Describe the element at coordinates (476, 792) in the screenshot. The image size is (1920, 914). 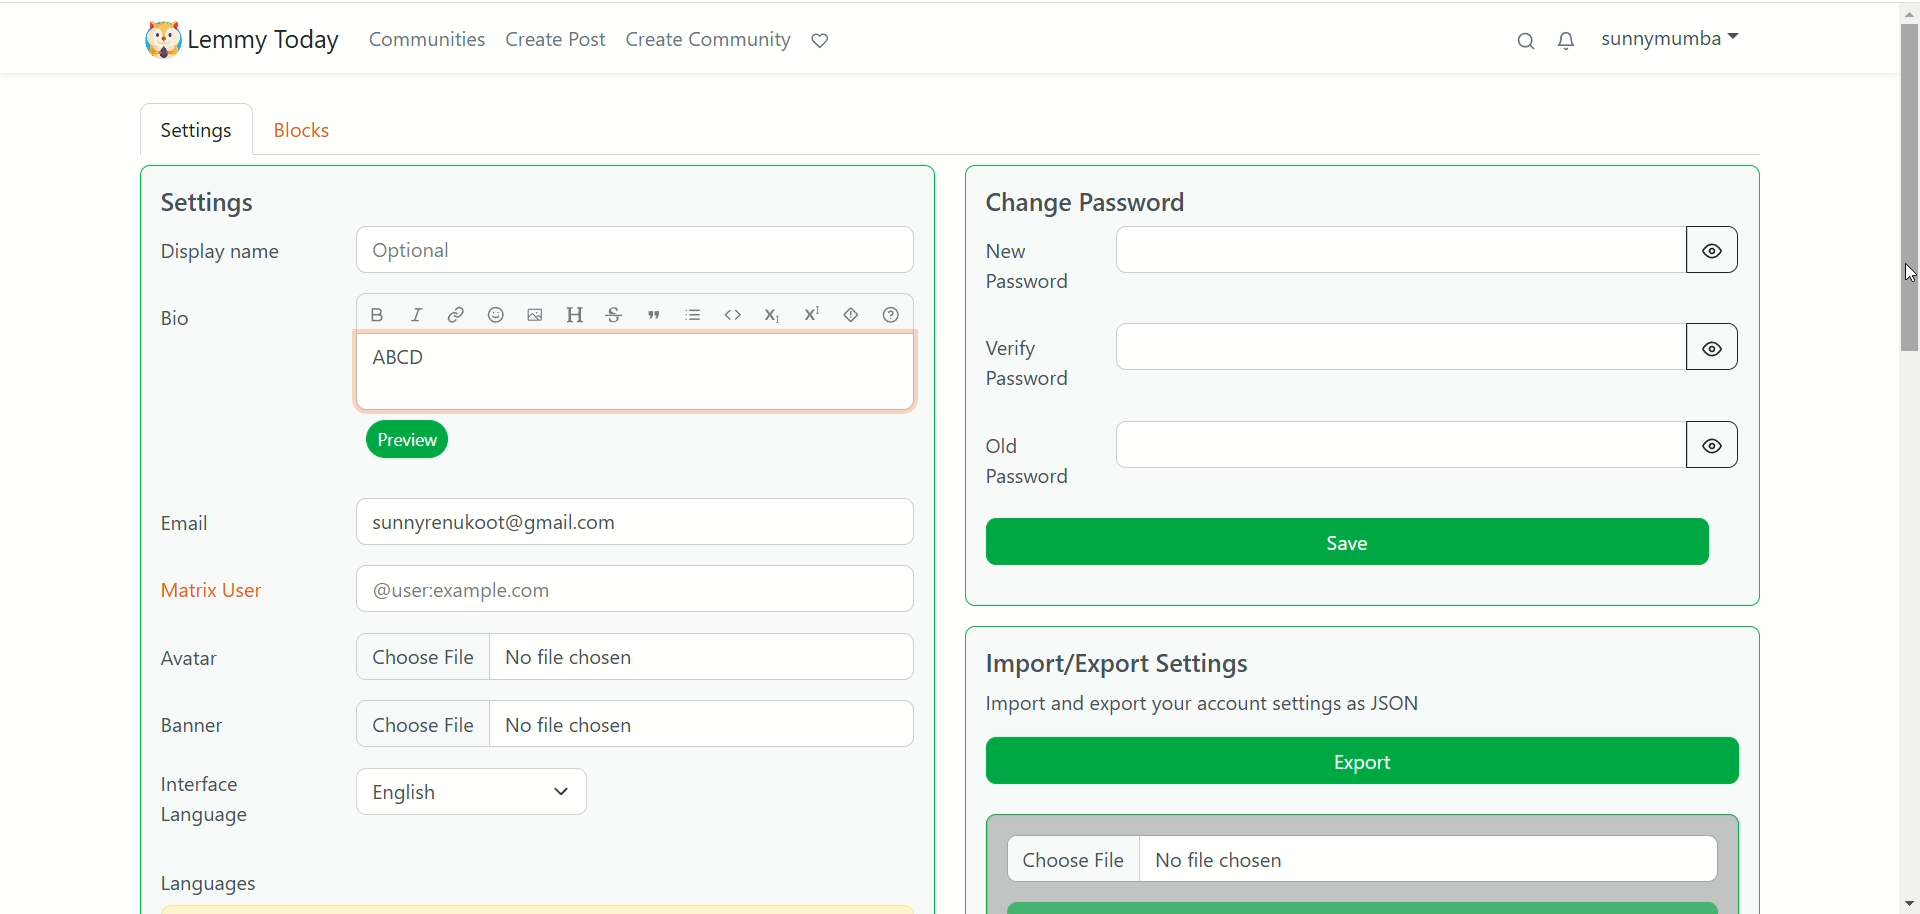
I see `english` at that location.